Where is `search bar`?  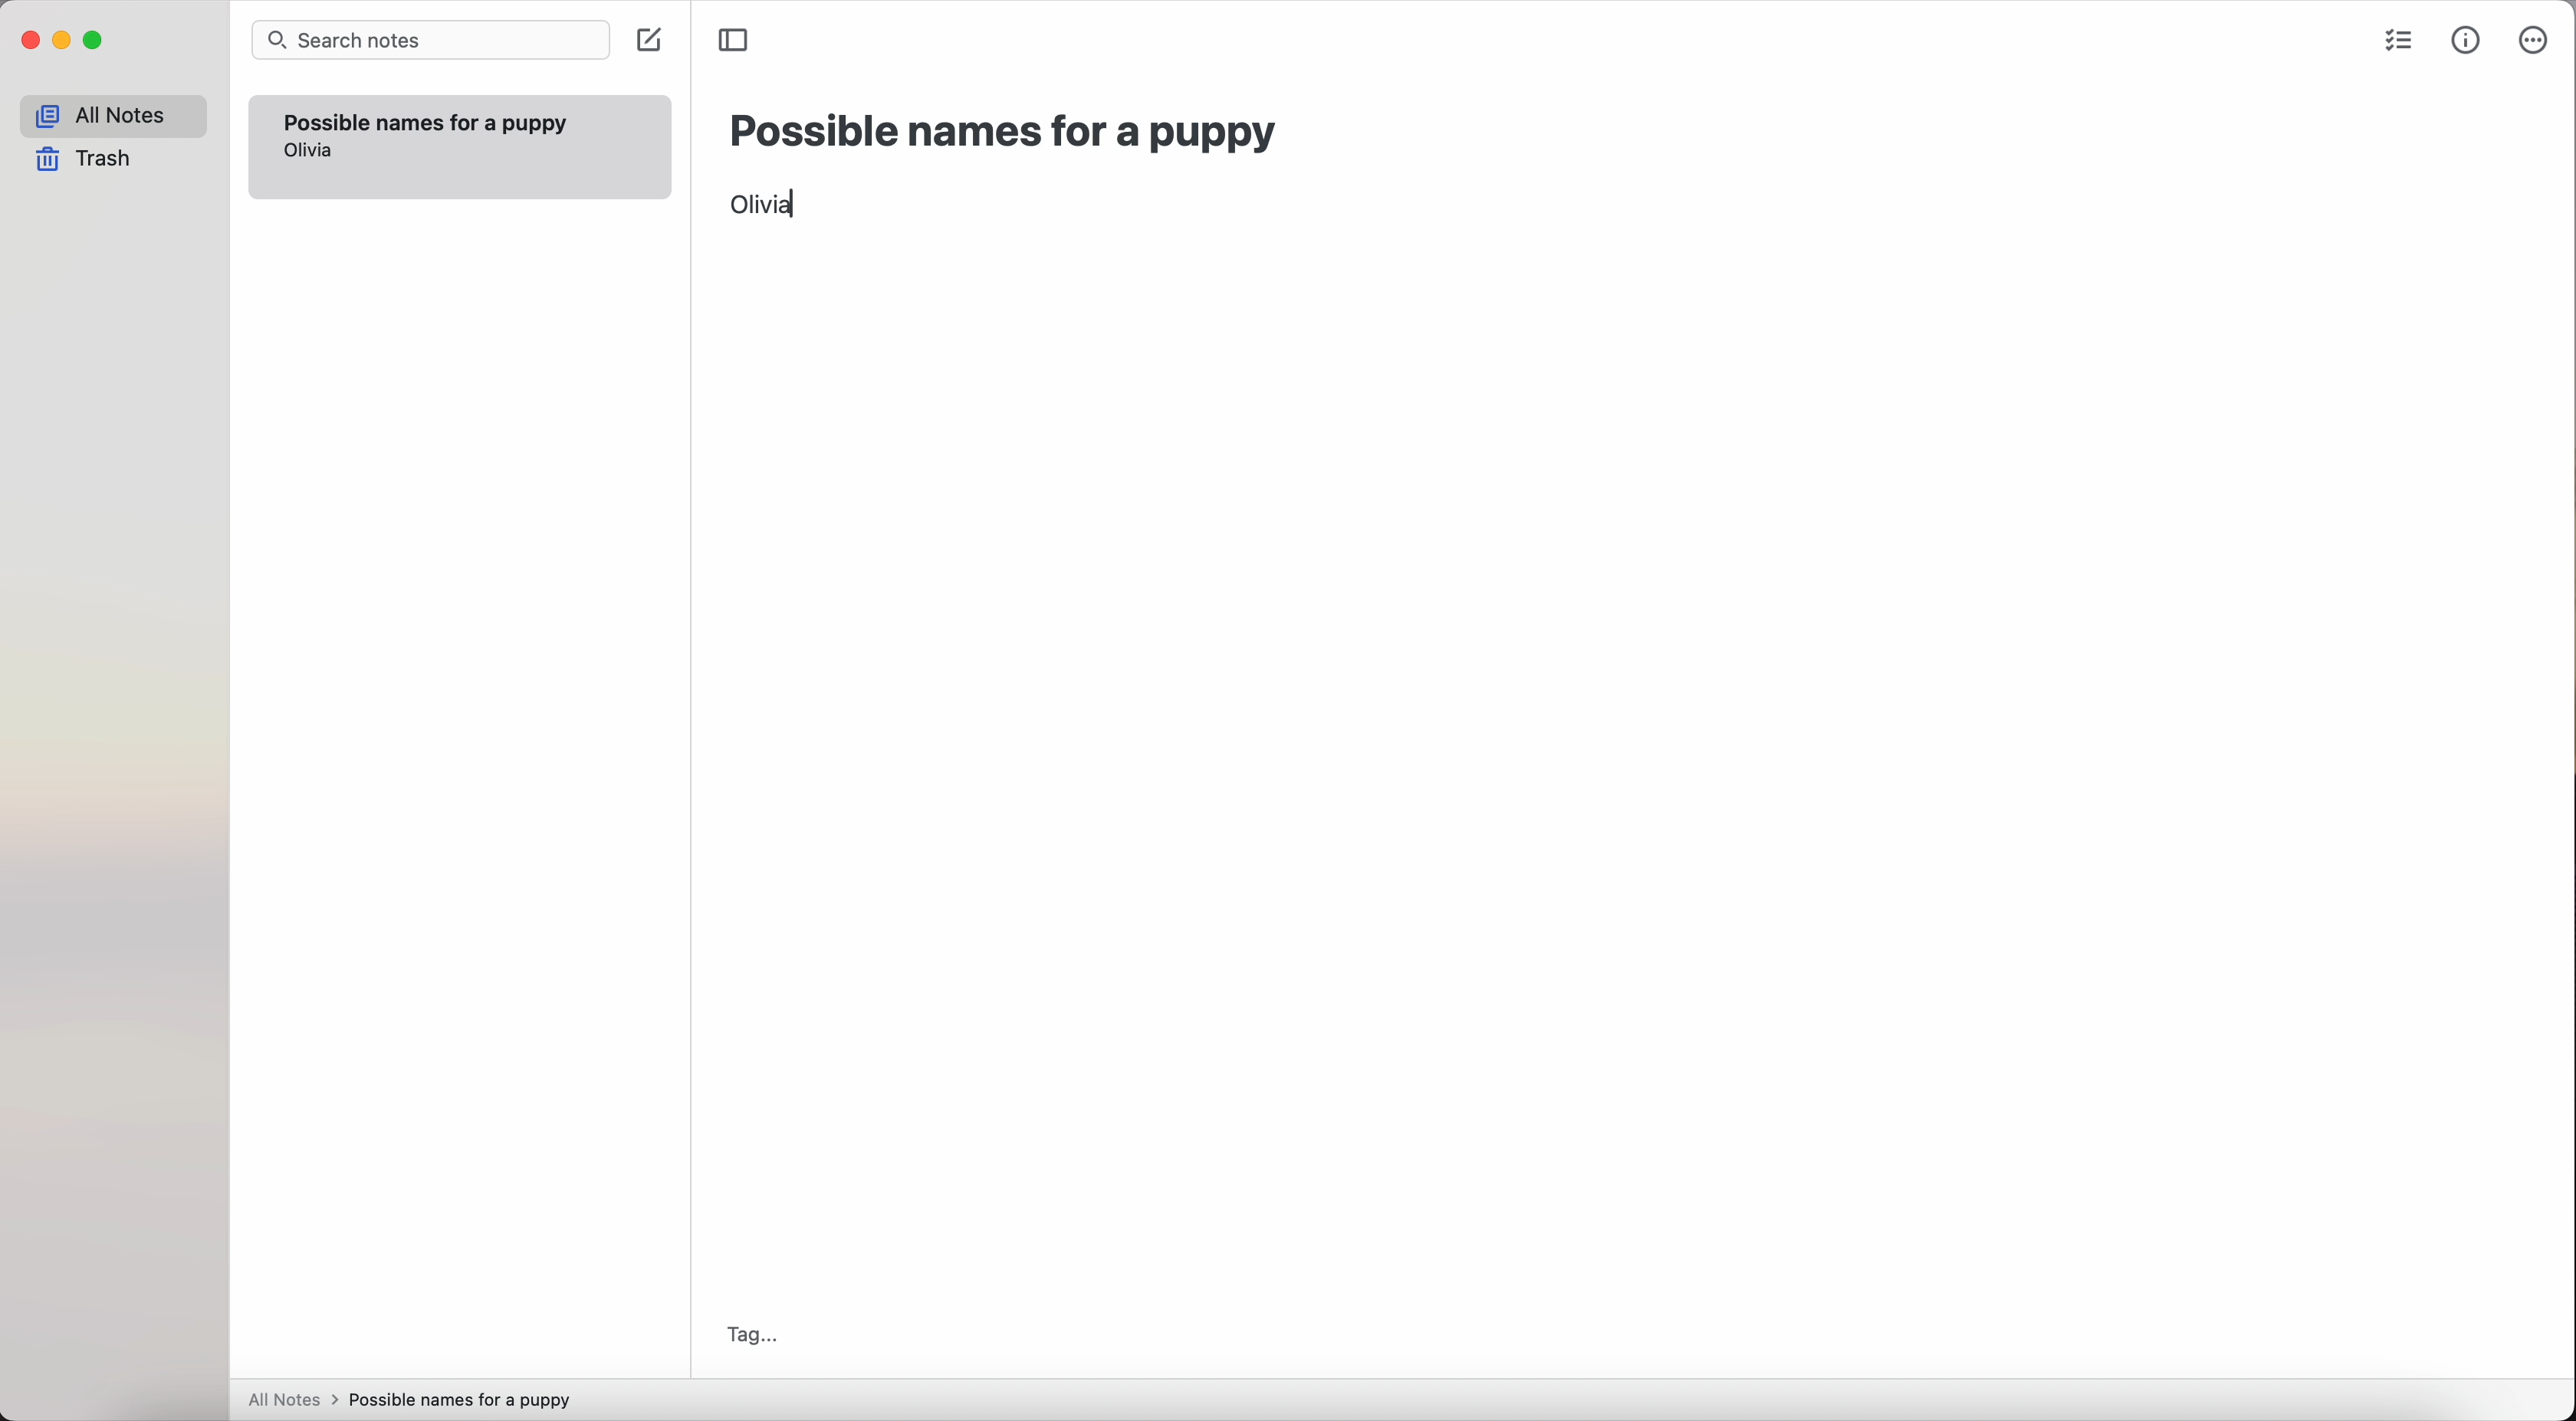 search bar is located at coordinates (430, 42).